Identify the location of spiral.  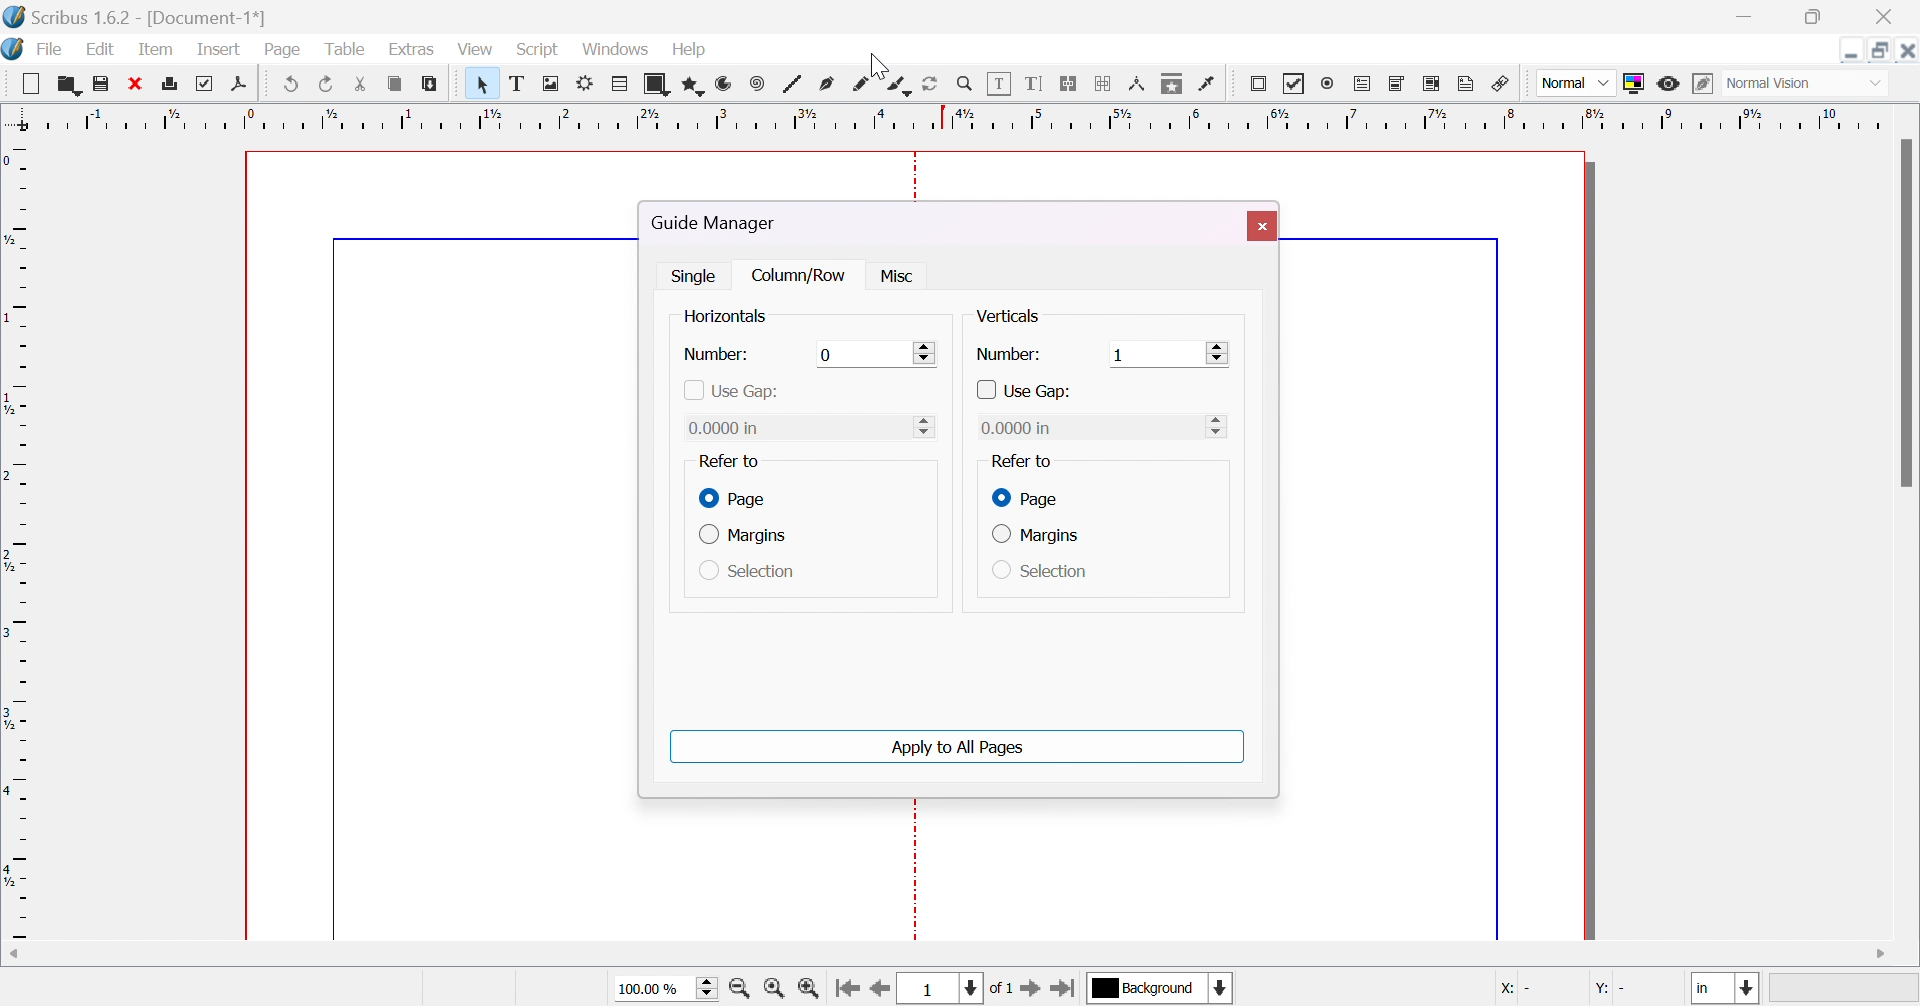
(757, 83).